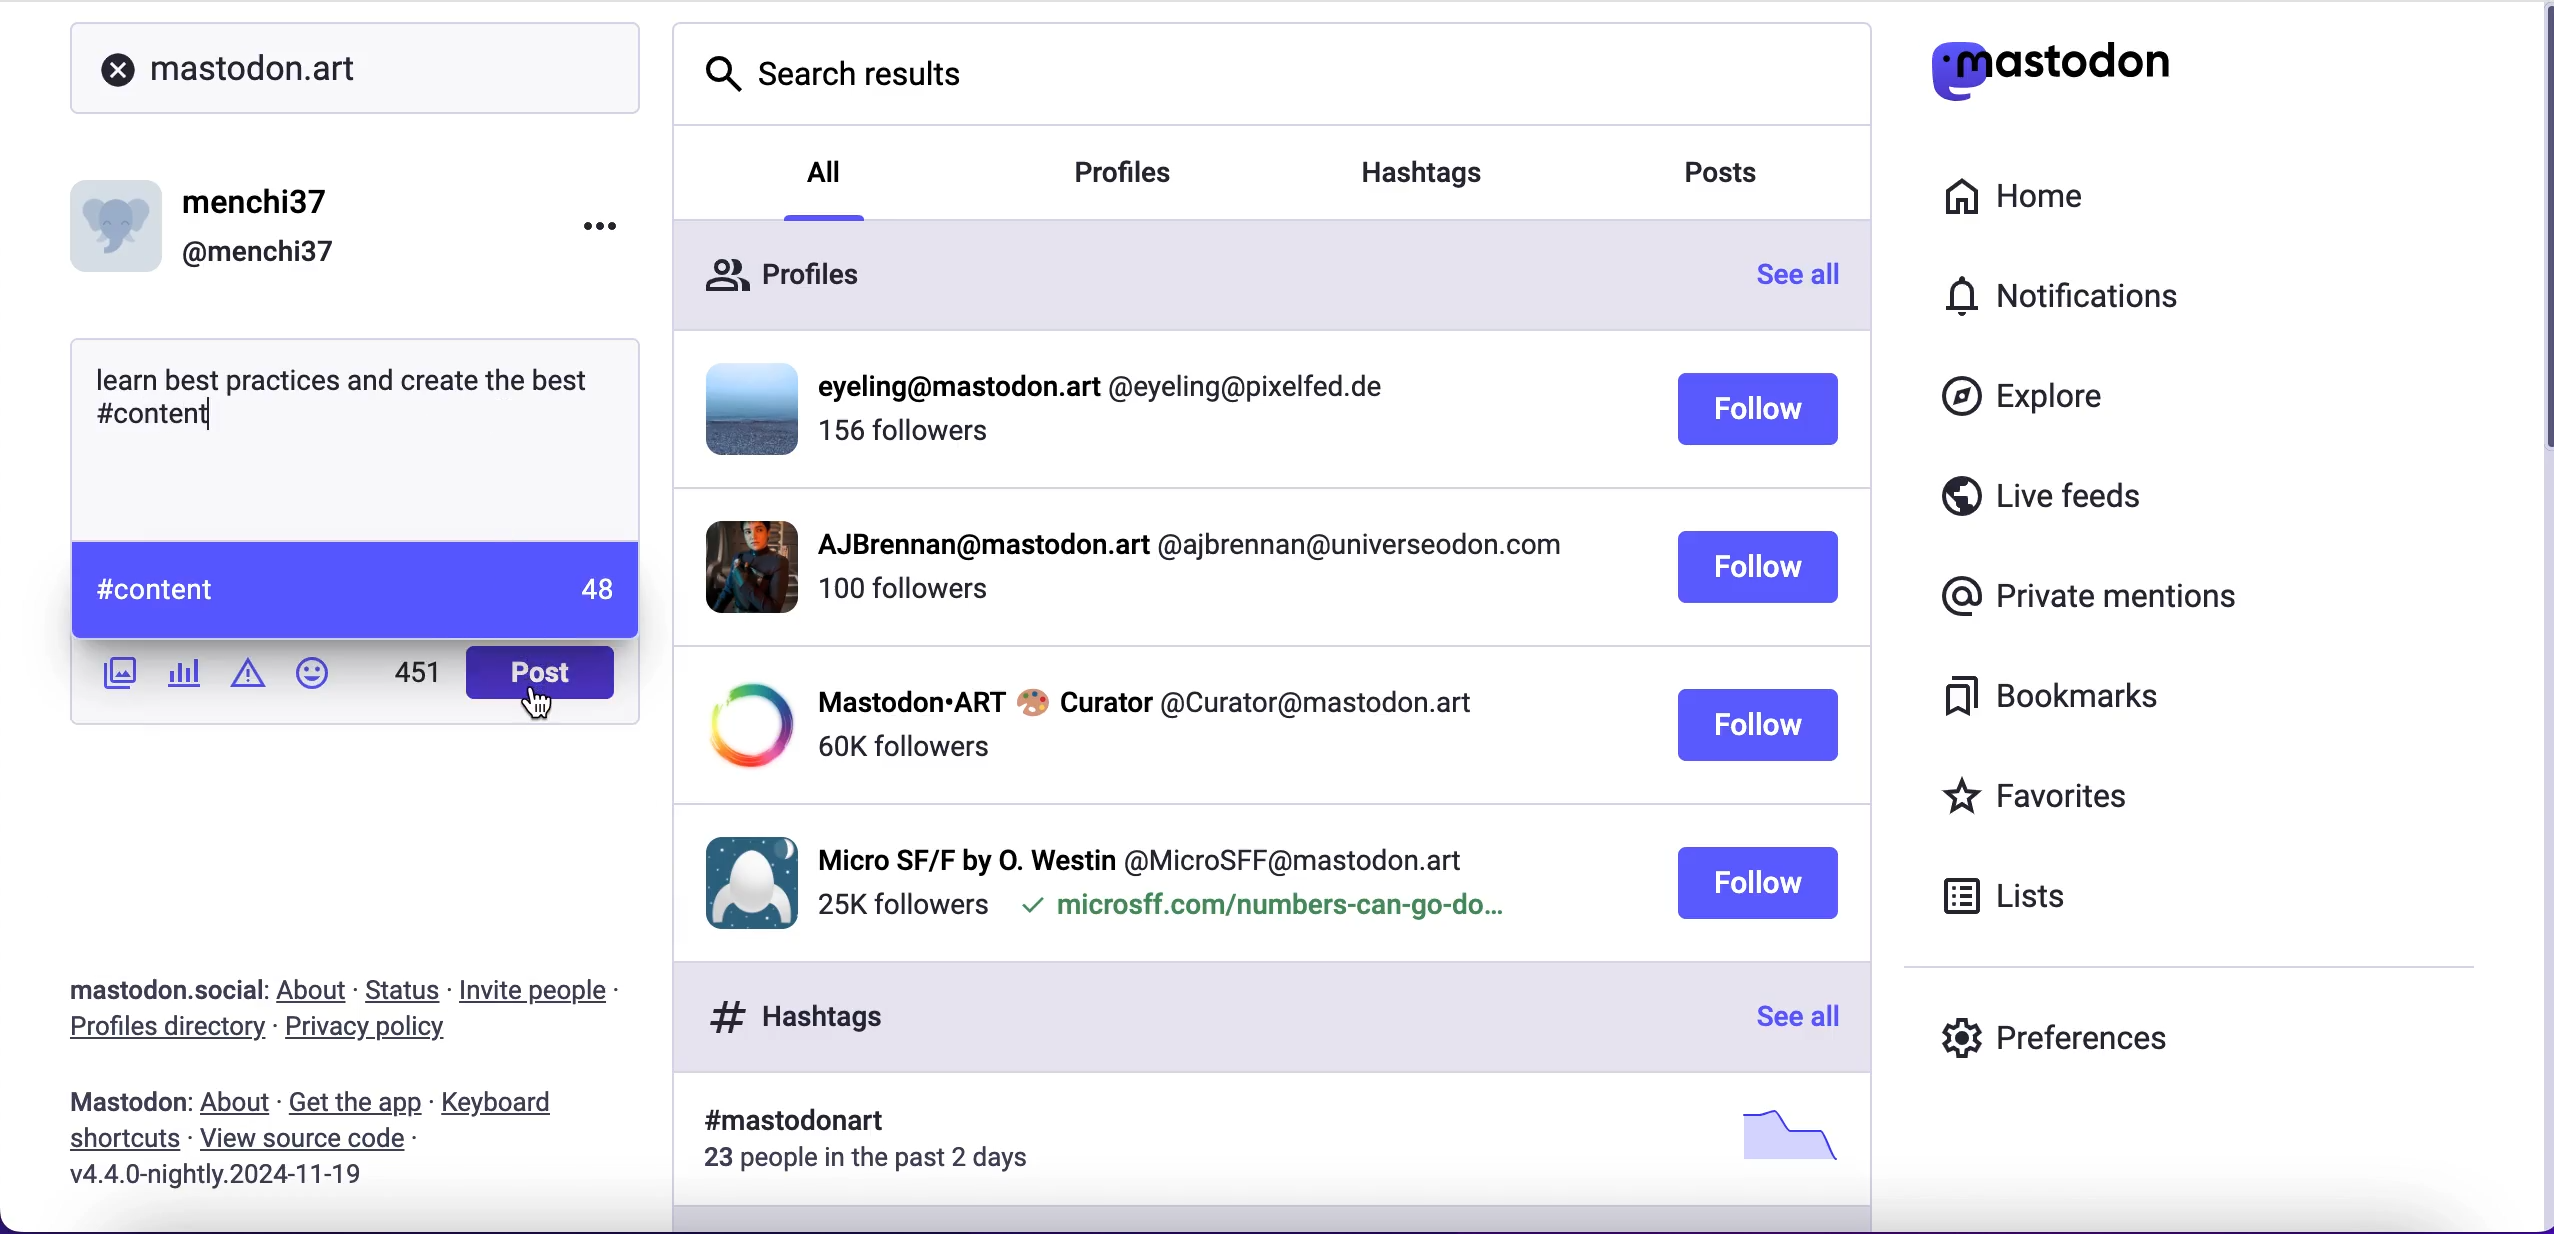 This screenshot has width=2554, height=1234. What do you see at coordinates (404, 990) in the screenshot?
I see `status` at bounding box center [404, 990].